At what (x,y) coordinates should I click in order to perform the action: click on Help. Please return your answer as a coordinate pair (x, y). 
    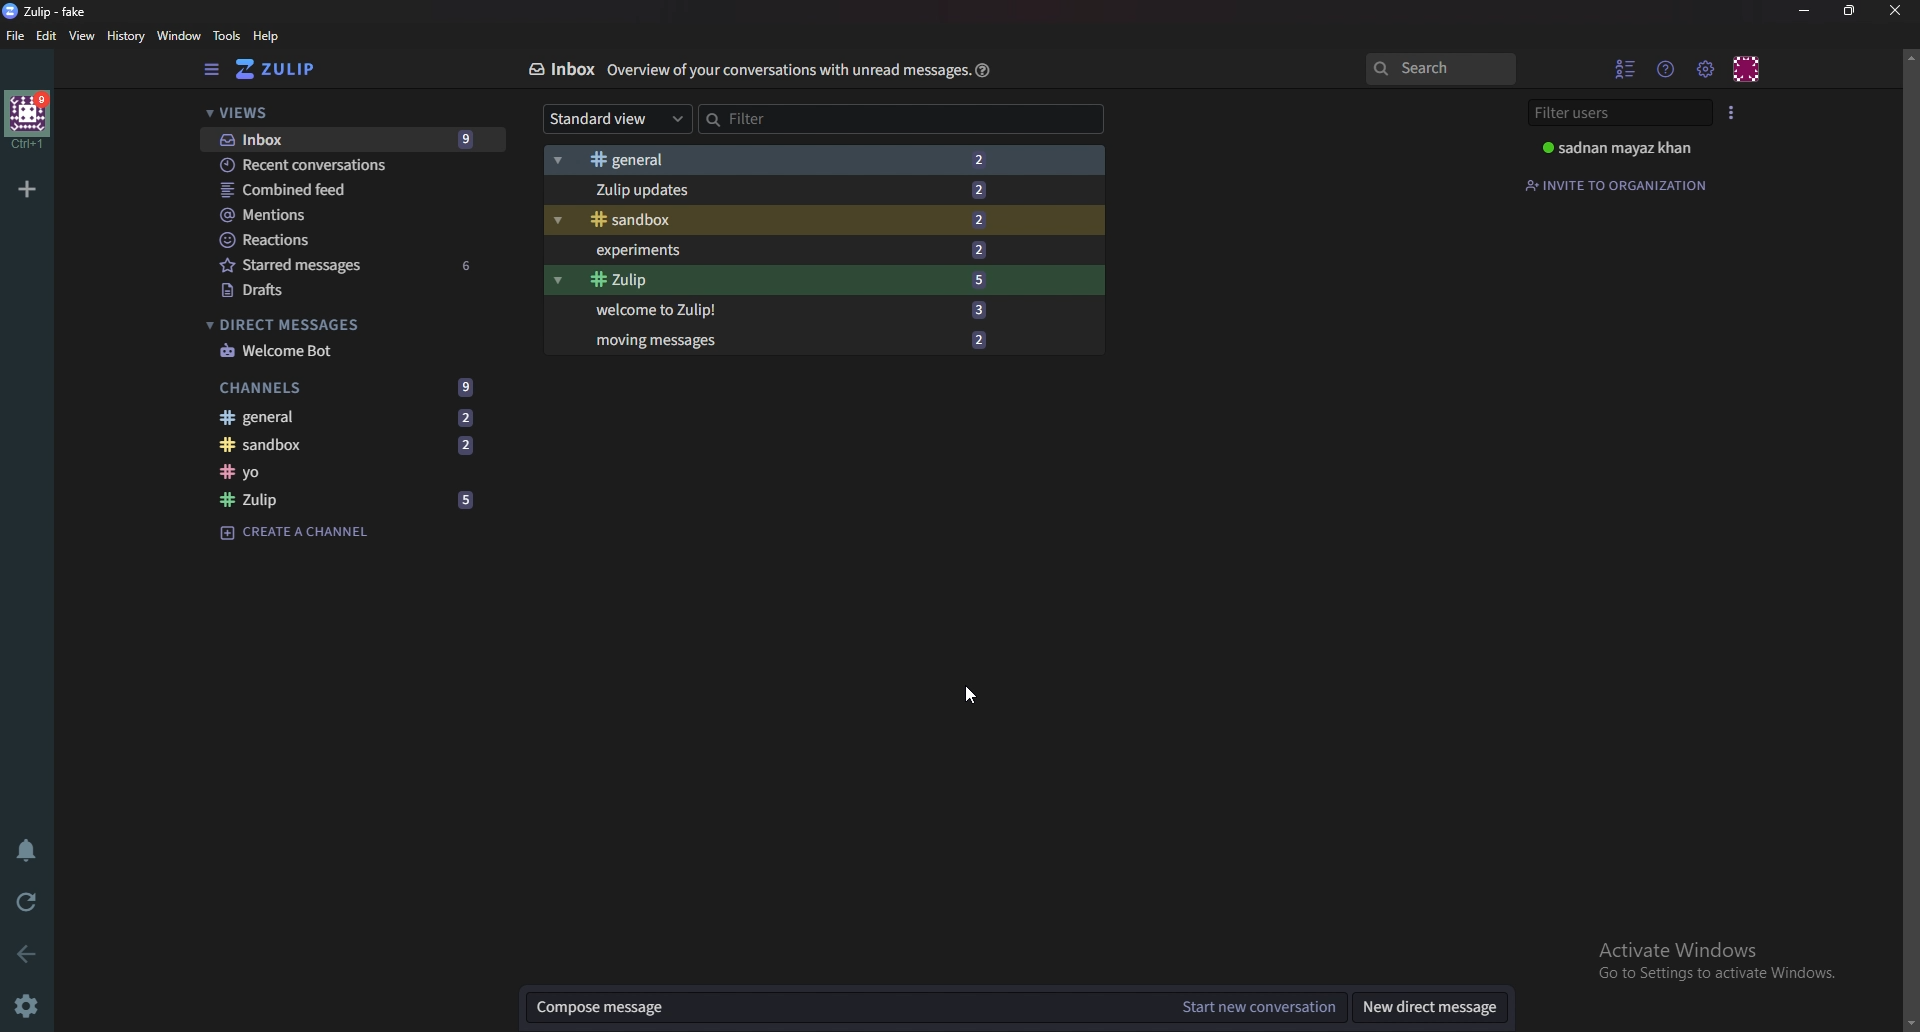
    Looking at the image, I should click on (983, 71).